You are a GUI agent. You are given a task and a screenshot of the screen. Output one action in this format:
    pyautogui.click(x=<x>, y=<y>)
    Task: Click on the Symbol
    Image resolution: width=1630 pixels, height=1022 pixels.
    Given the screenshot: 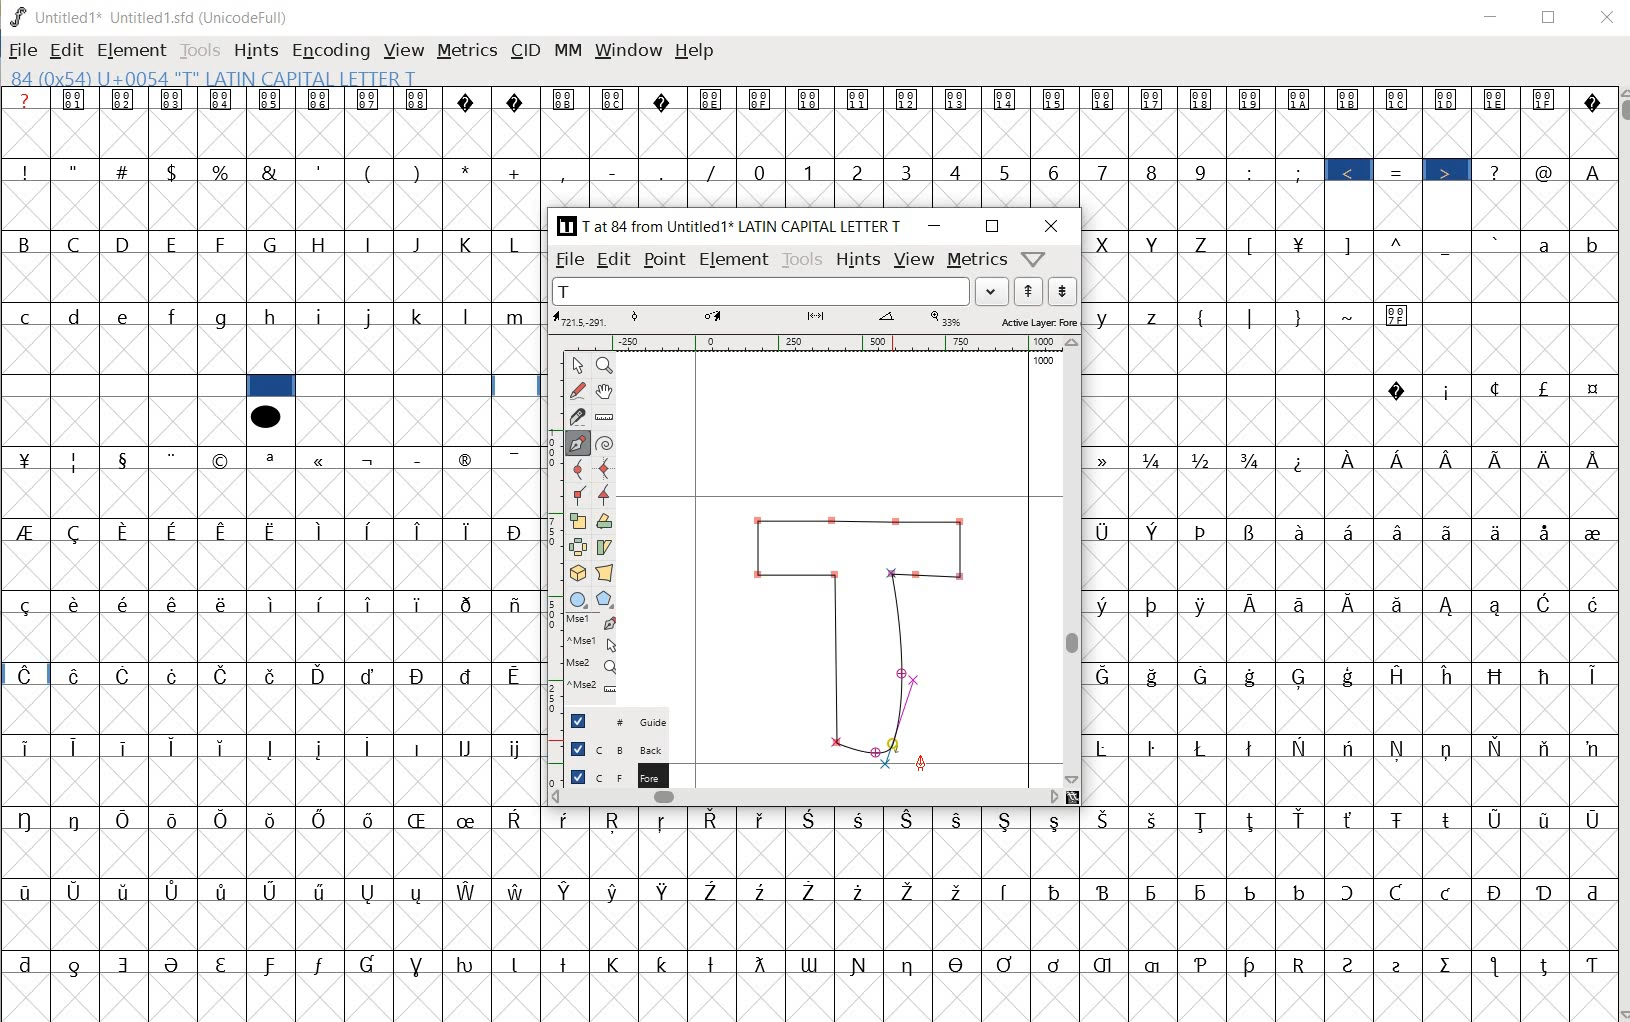 What is the action you would take?
    pyautogui.click(x=1447, y=390)
    